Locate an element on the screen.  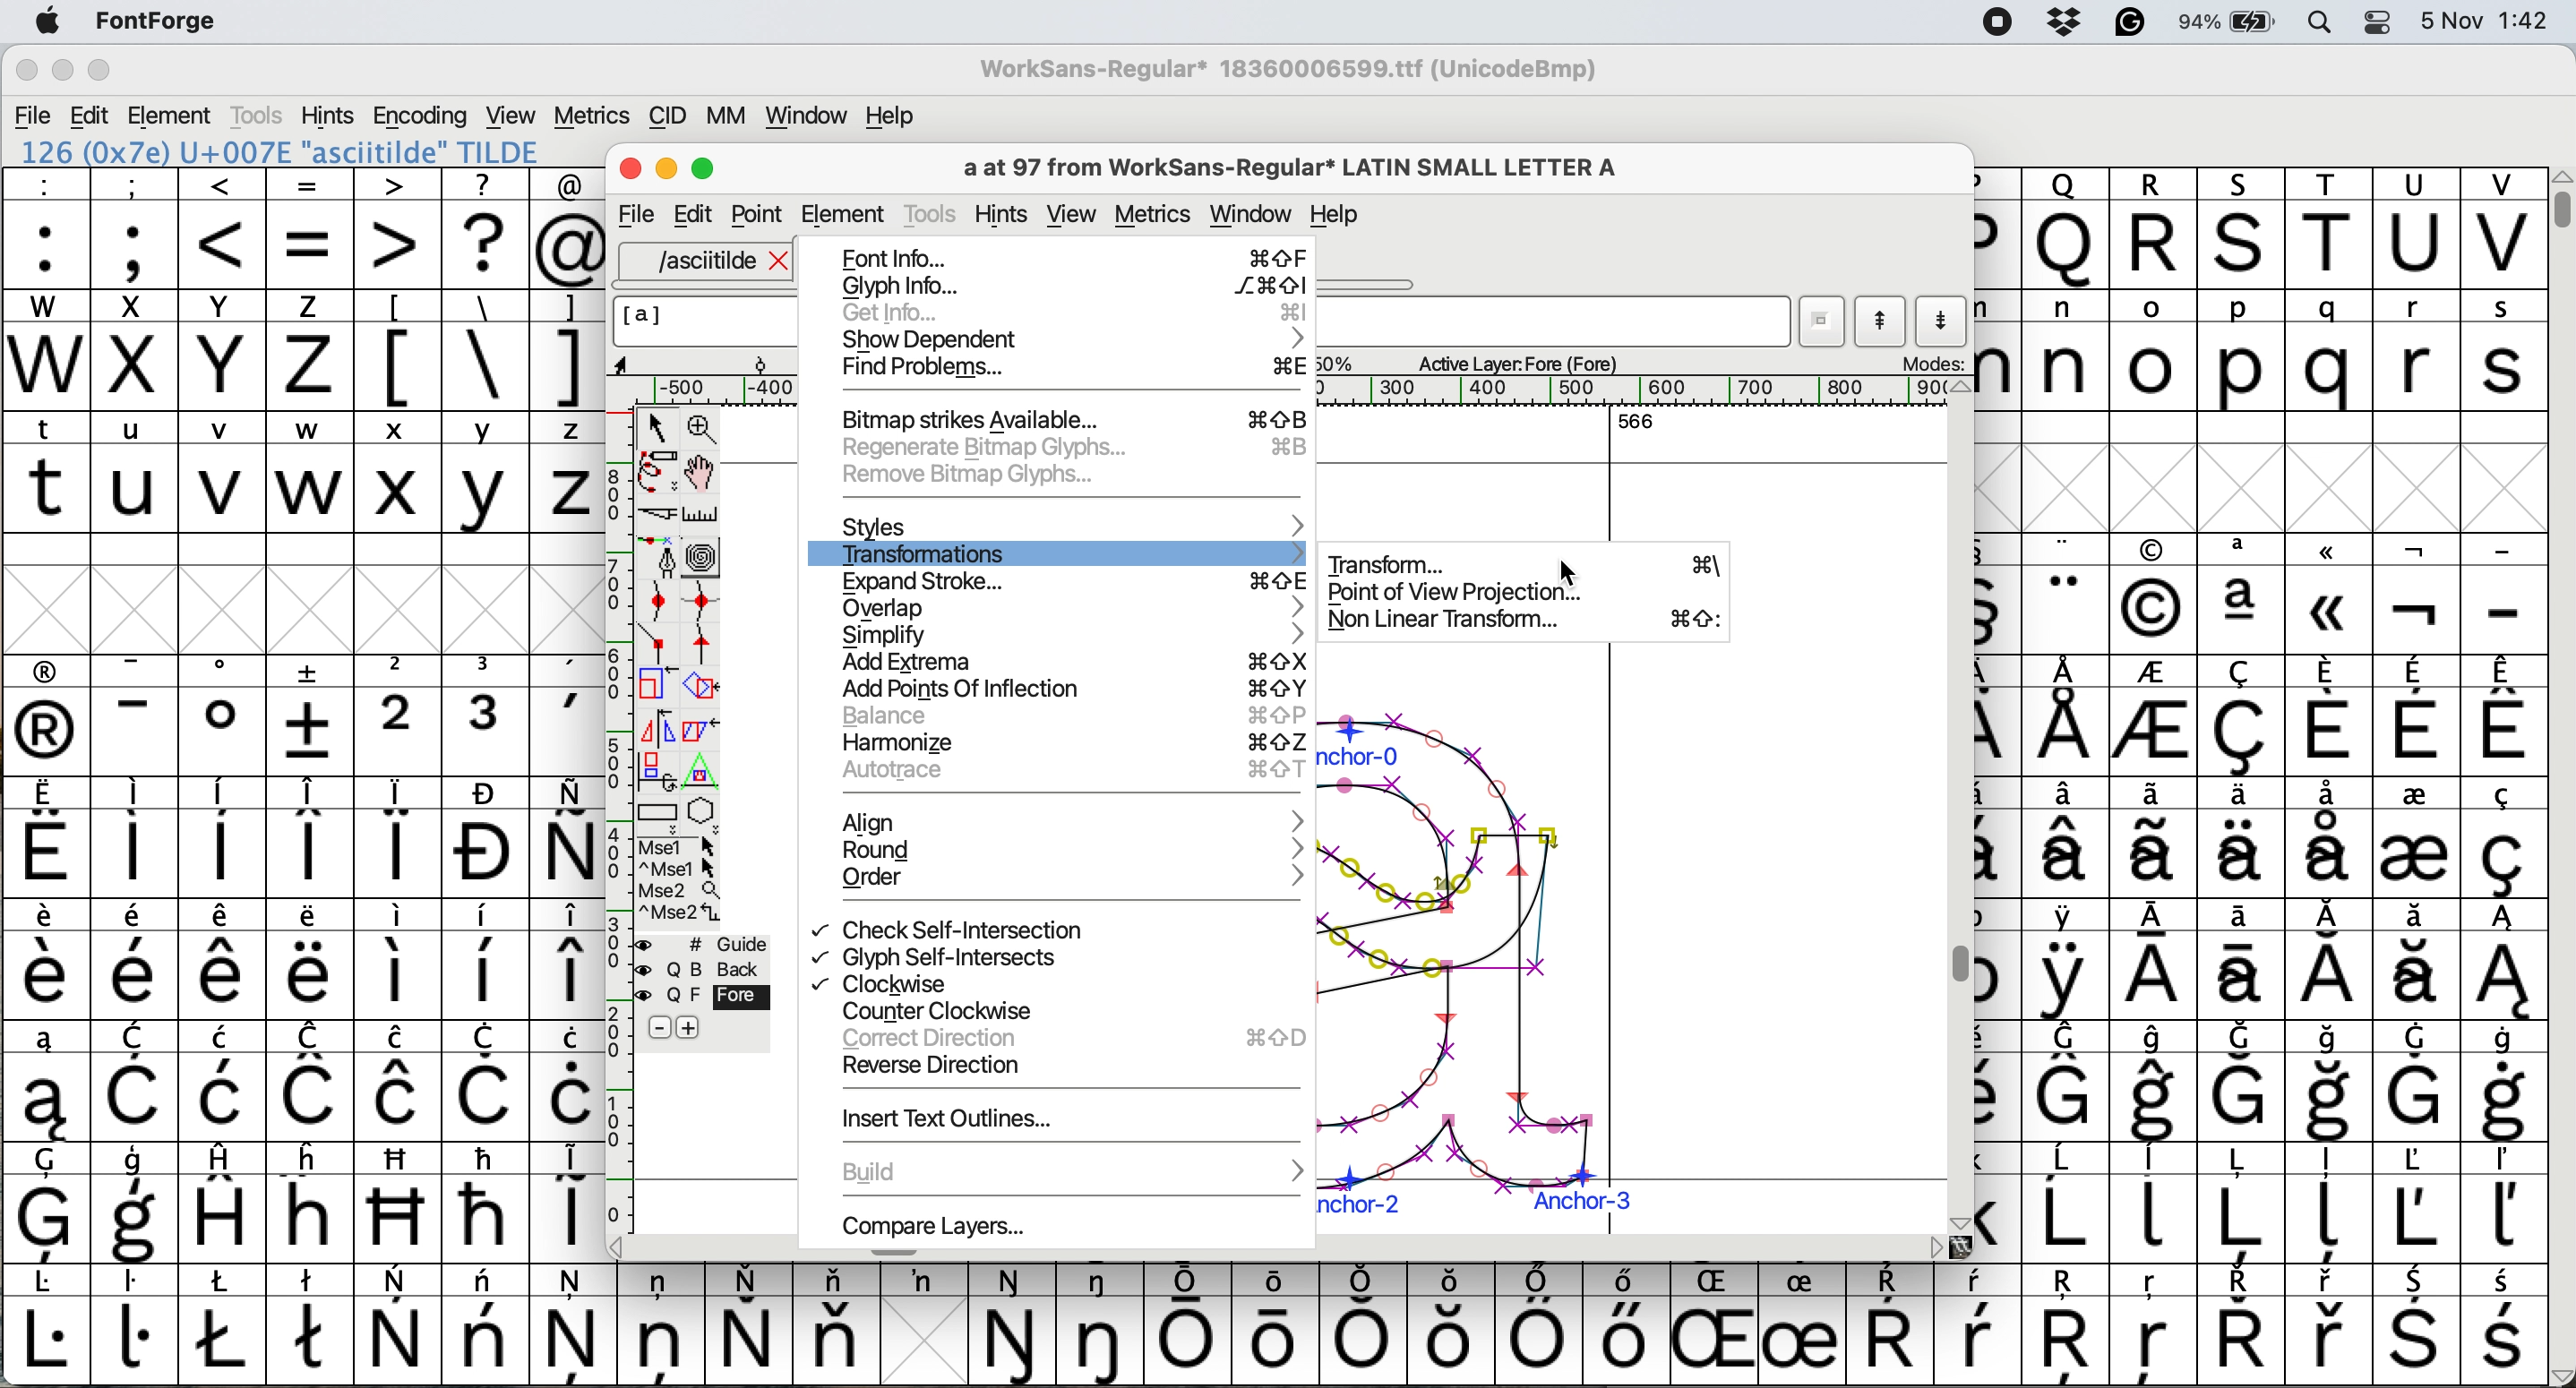
 is located at coordinates (2331, 593).